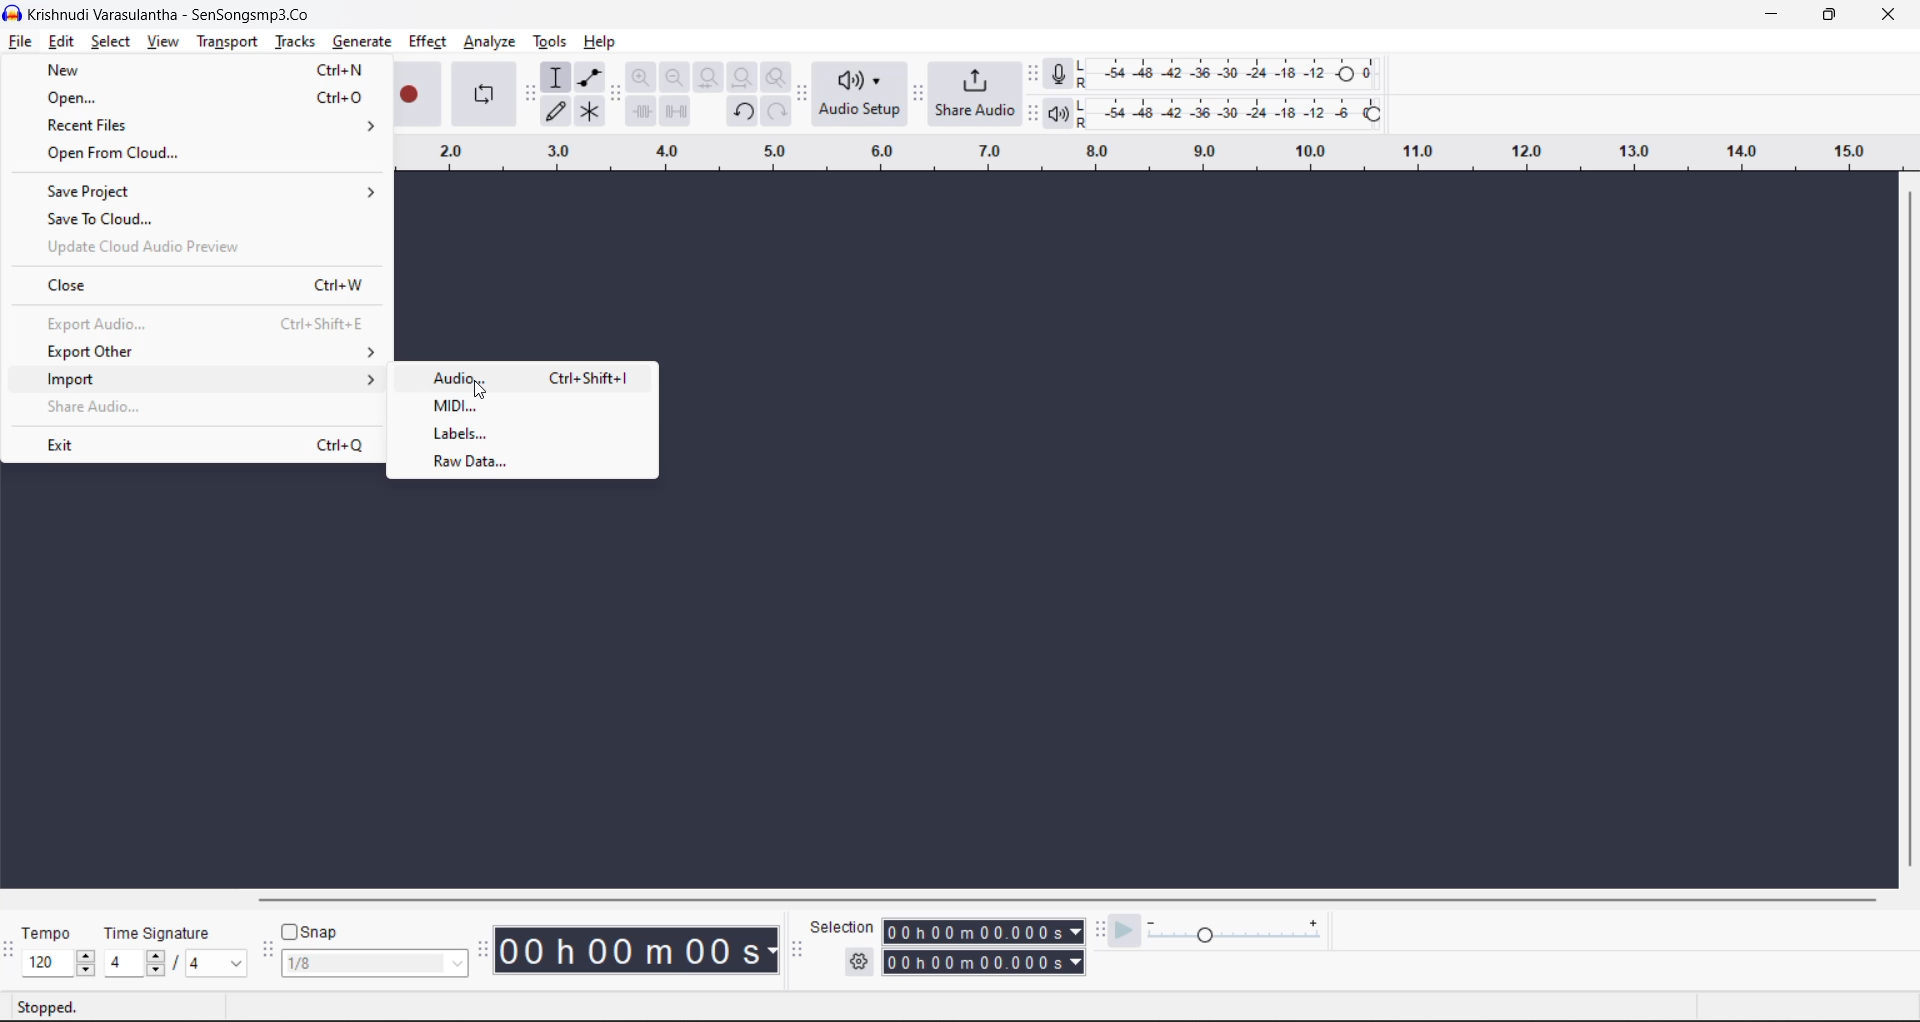  Describe the element at coordinates (212, 124) in the screenshot. I see `recent files` at that location.